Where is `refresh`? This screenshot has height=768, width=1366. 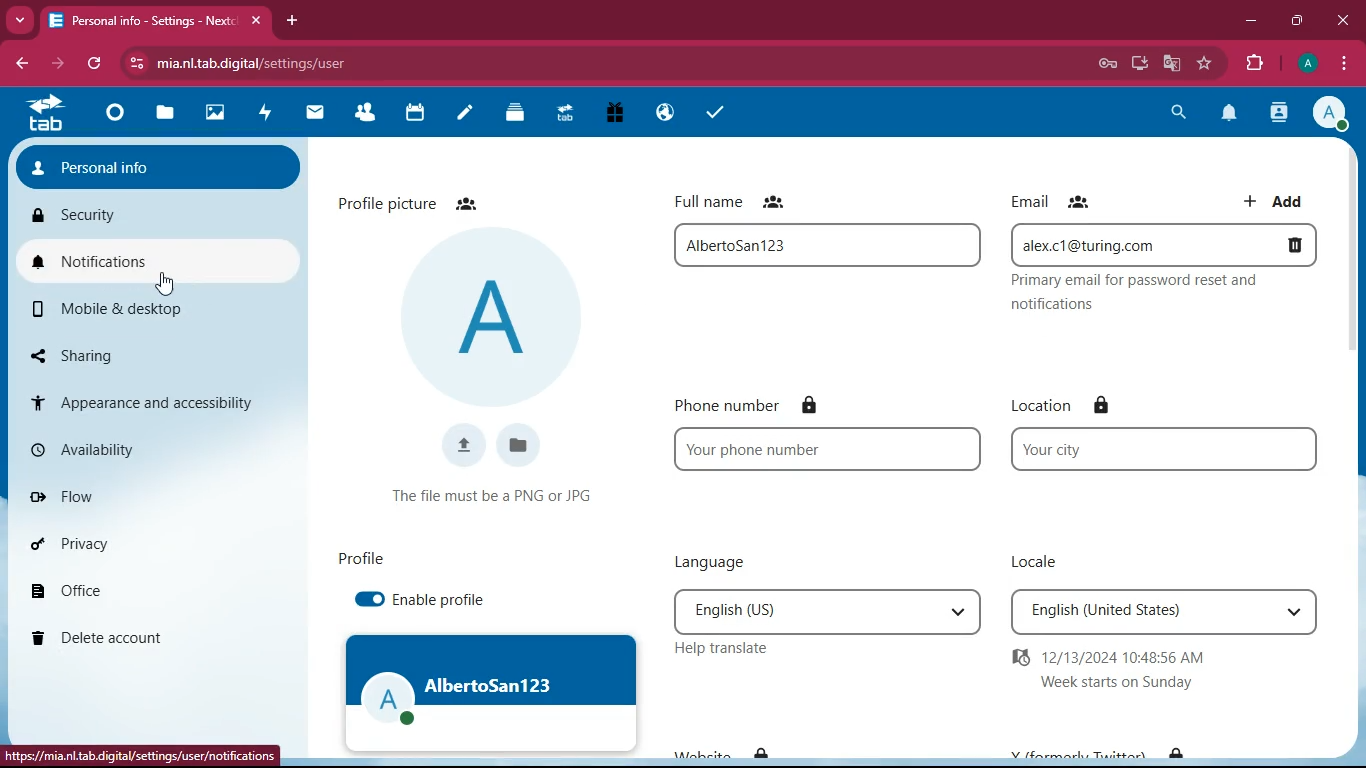 refresh is located at coordinates (96, 62).